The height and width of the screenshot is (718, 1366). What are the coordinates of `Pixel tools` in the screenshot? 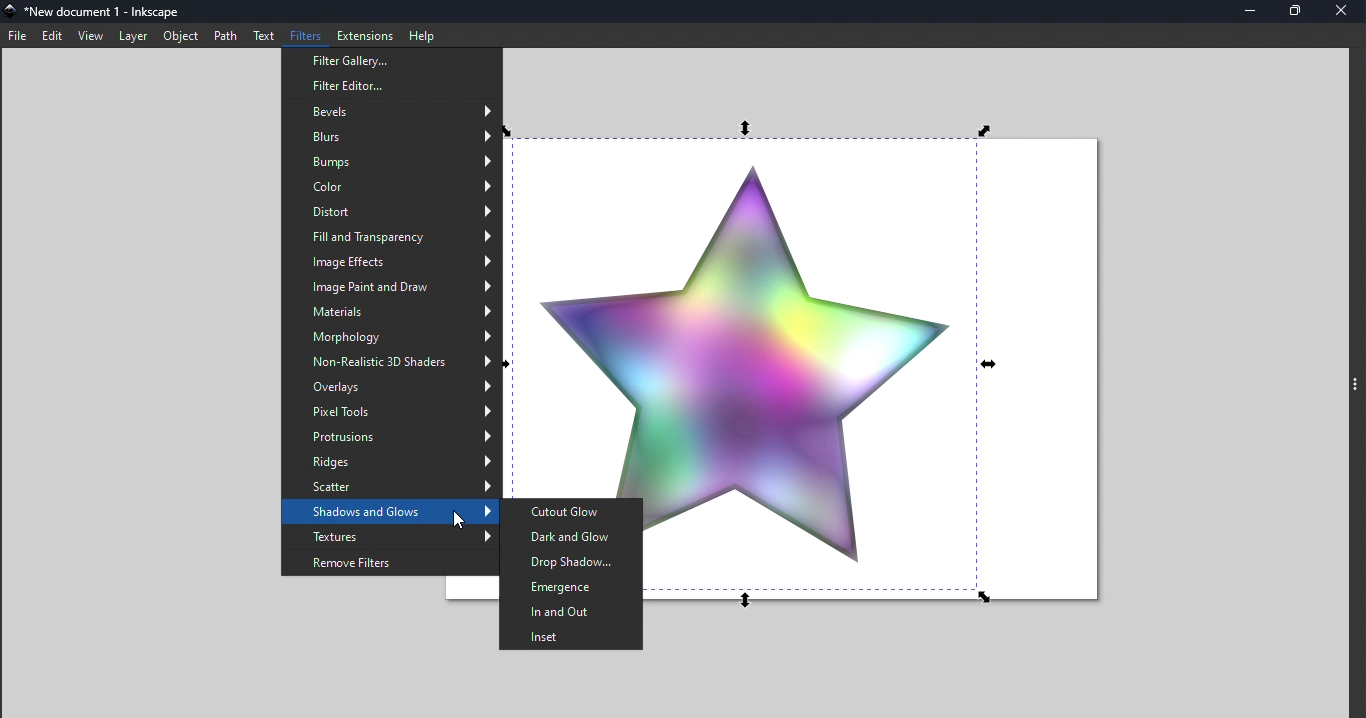 It's located at (391, 413).